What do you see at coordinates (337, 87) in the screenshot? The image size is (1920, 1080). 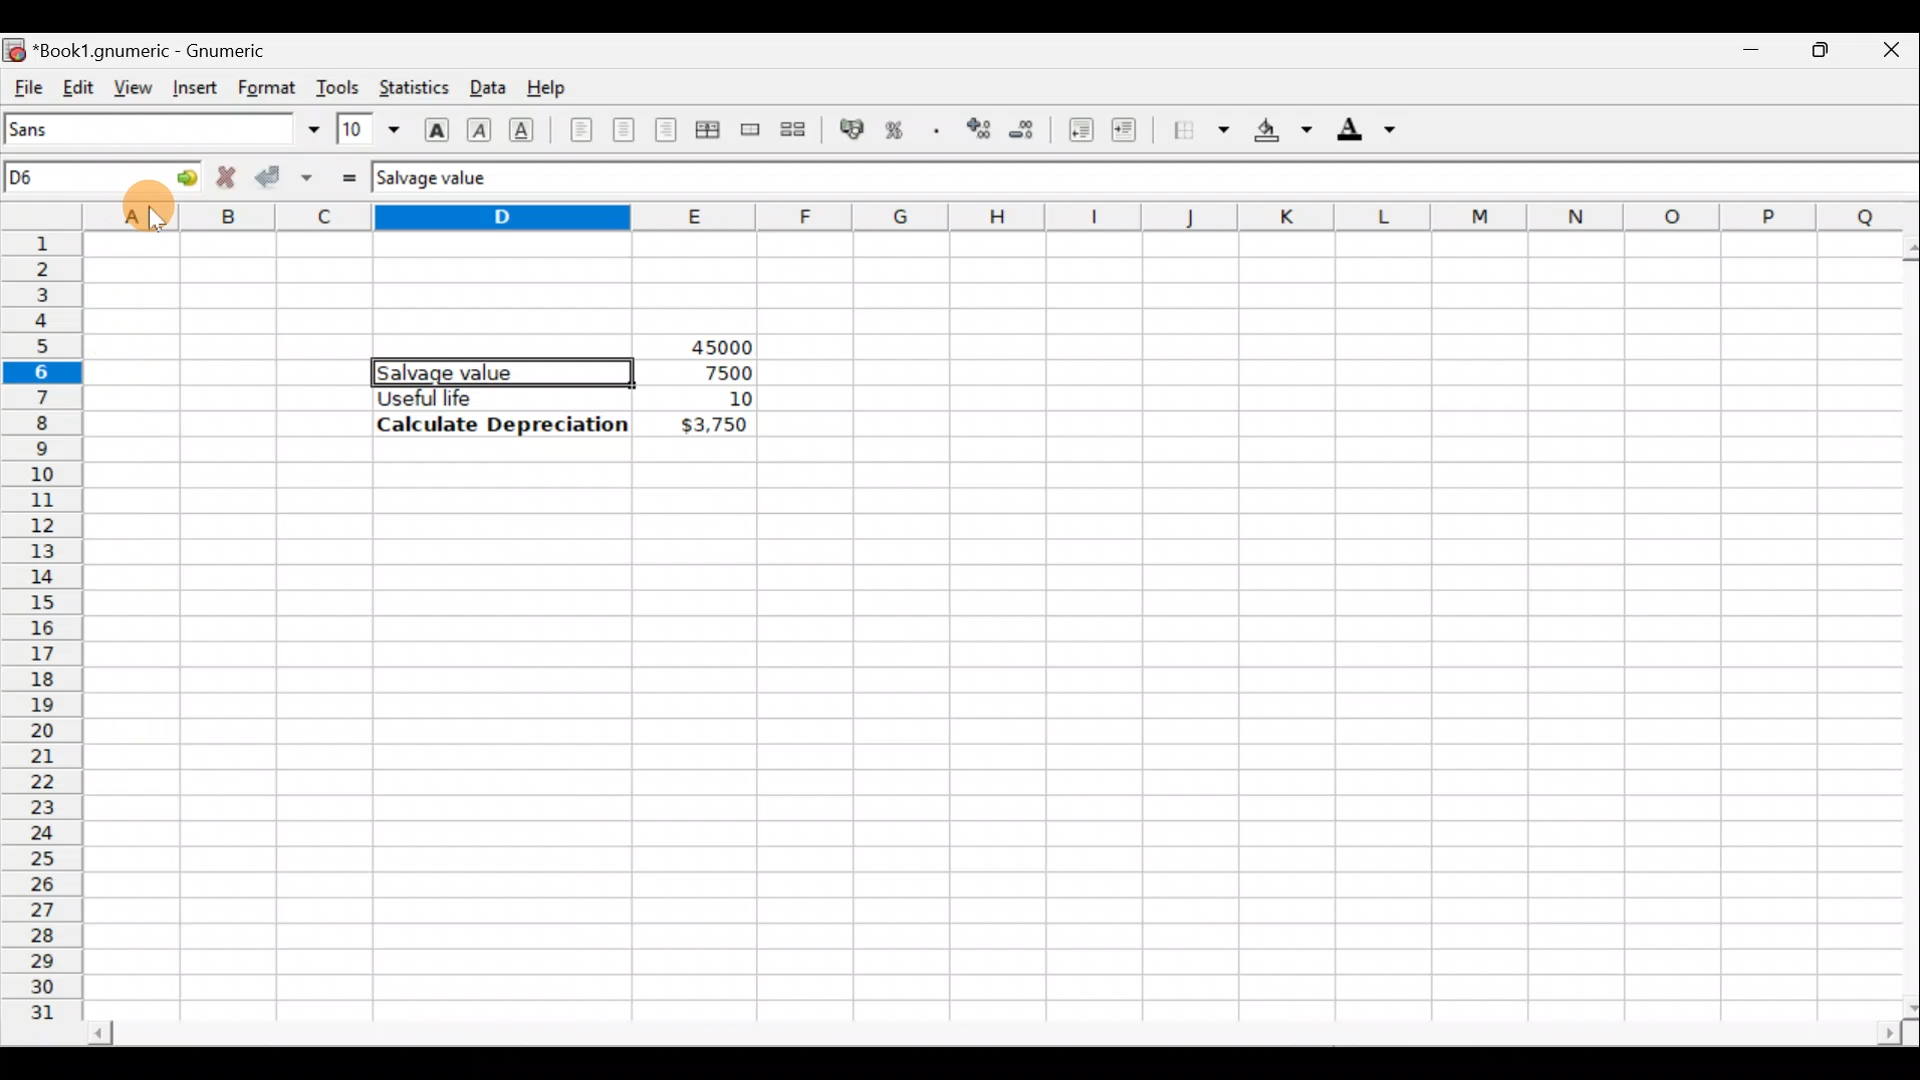 I see `Tools` at bounding box center [337, 87].